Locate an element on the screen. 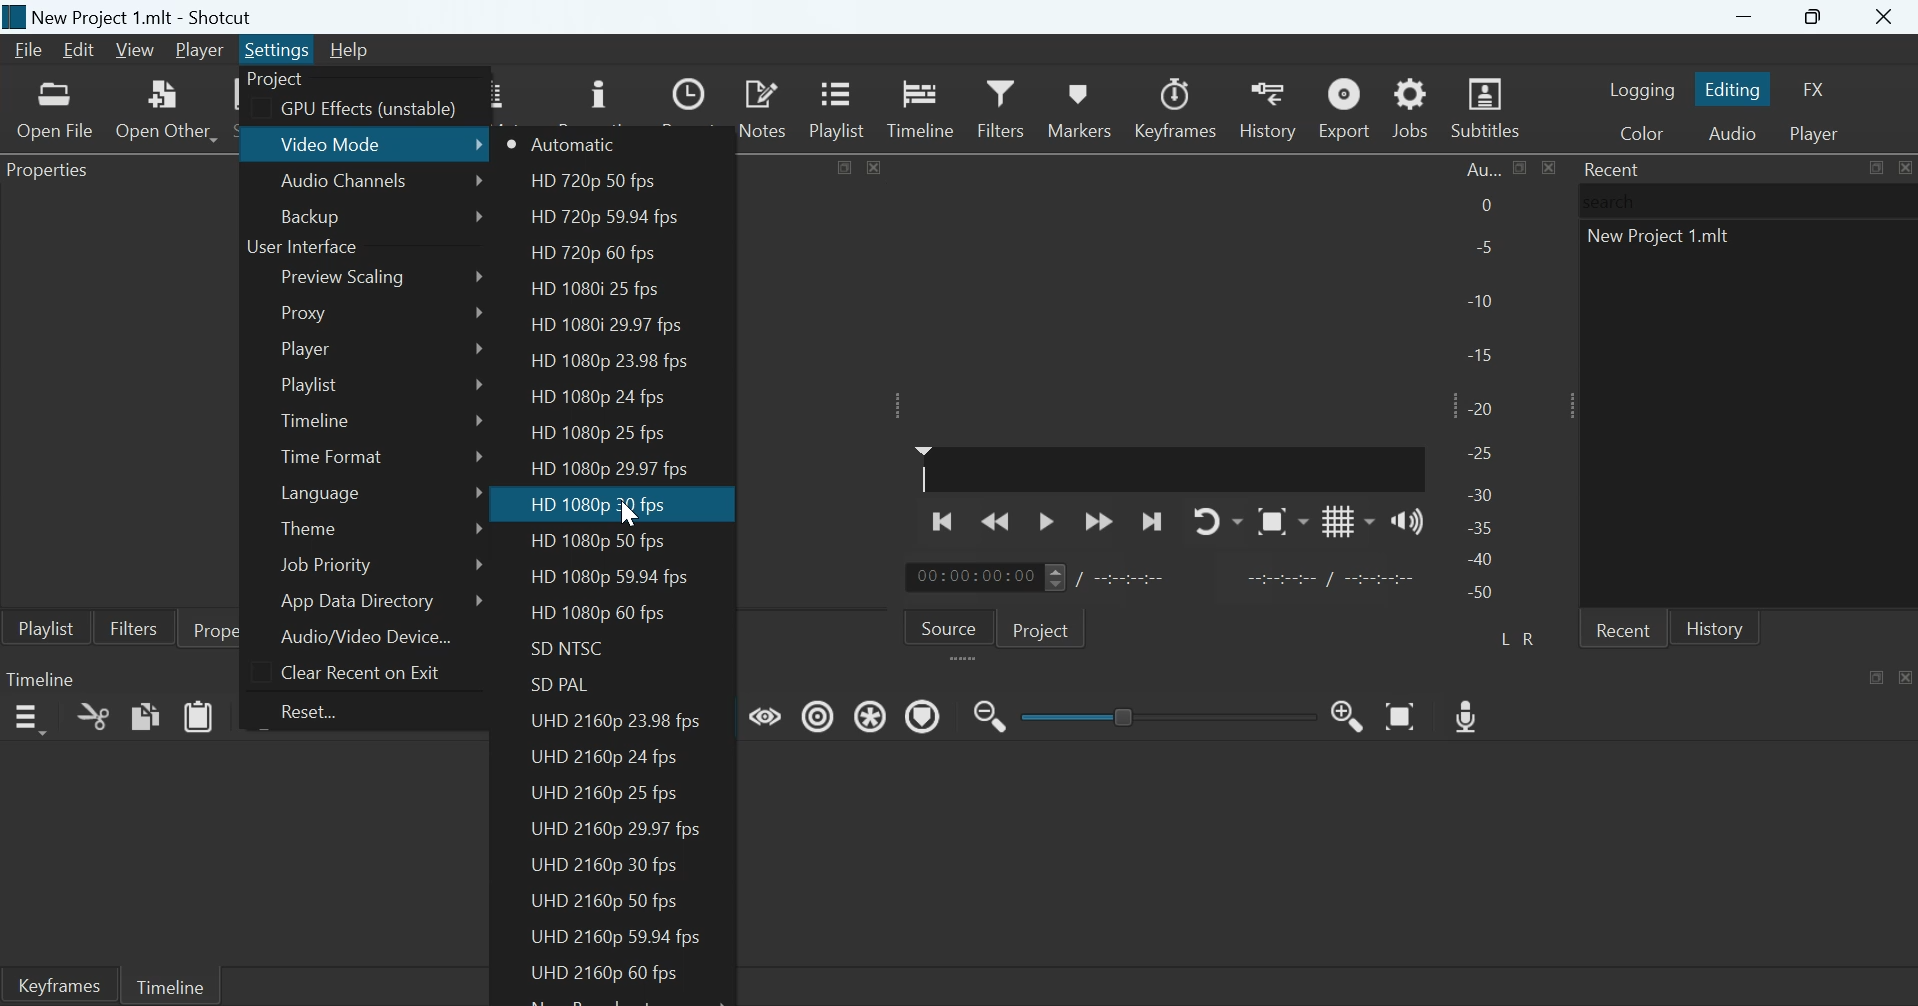  Close is located at coordinates (1904, 167).